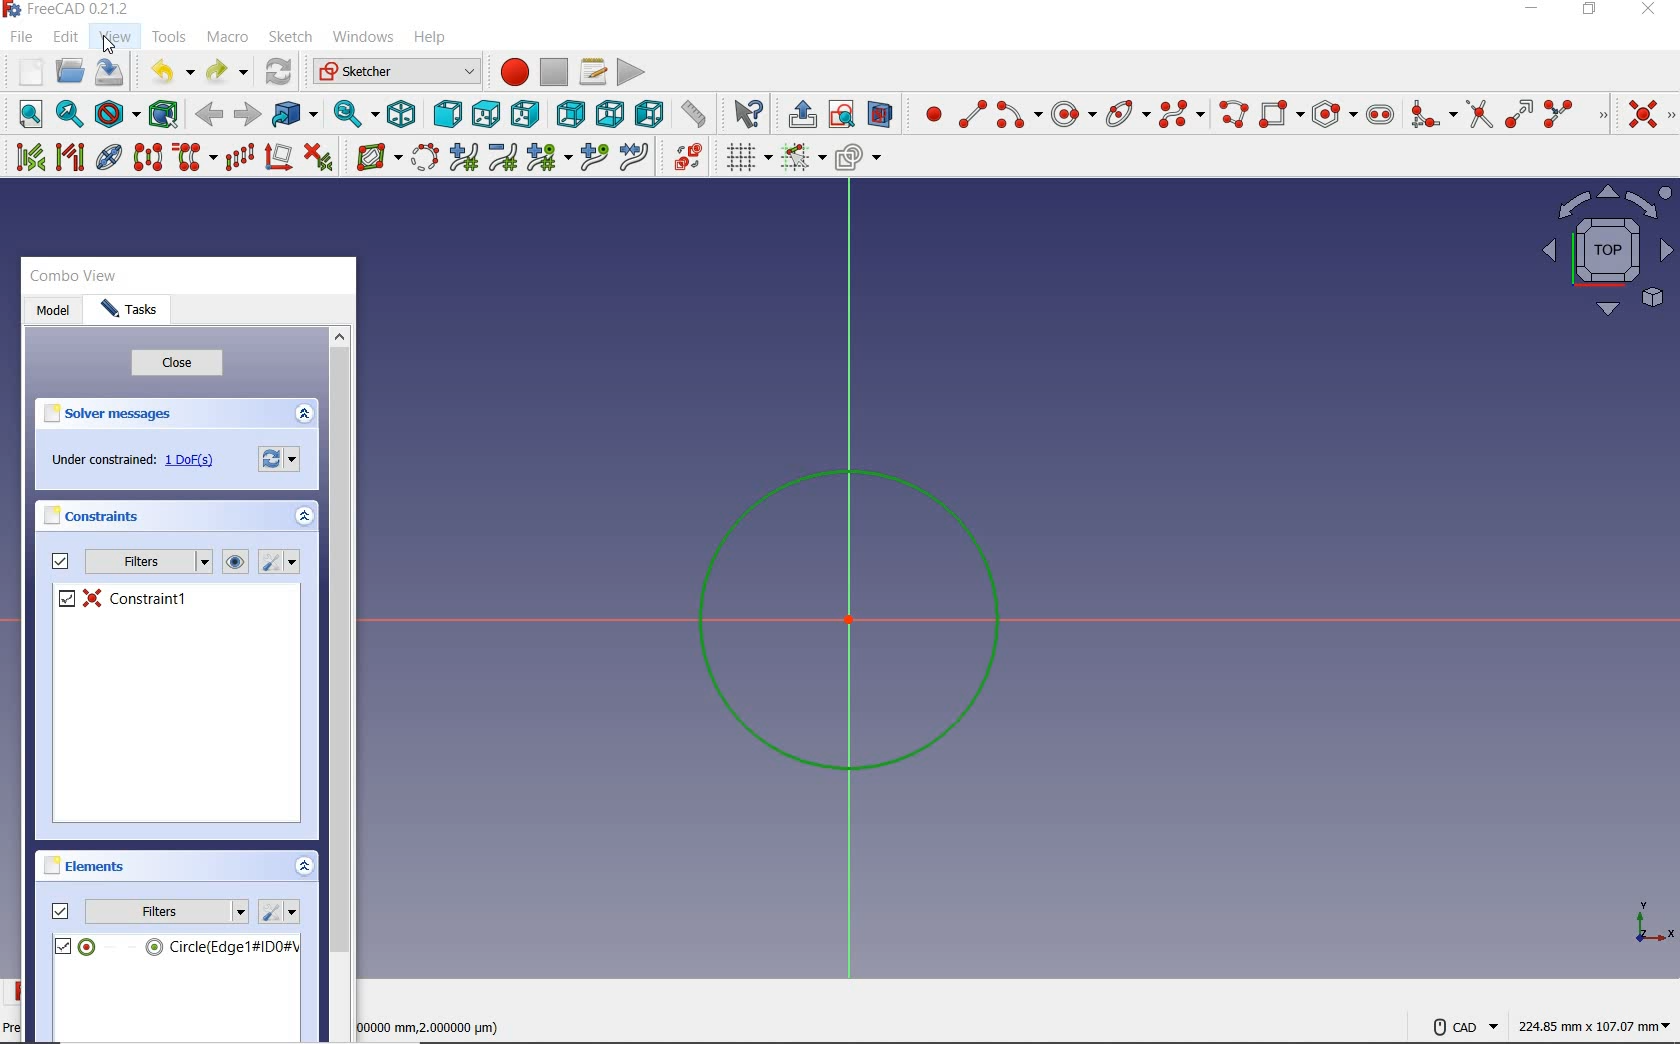 This screenshot has height=1044, width=1680. What do you see at coordinates (193, 157) in the screenshot?
I see `clone` at bounding box center [193, 157].